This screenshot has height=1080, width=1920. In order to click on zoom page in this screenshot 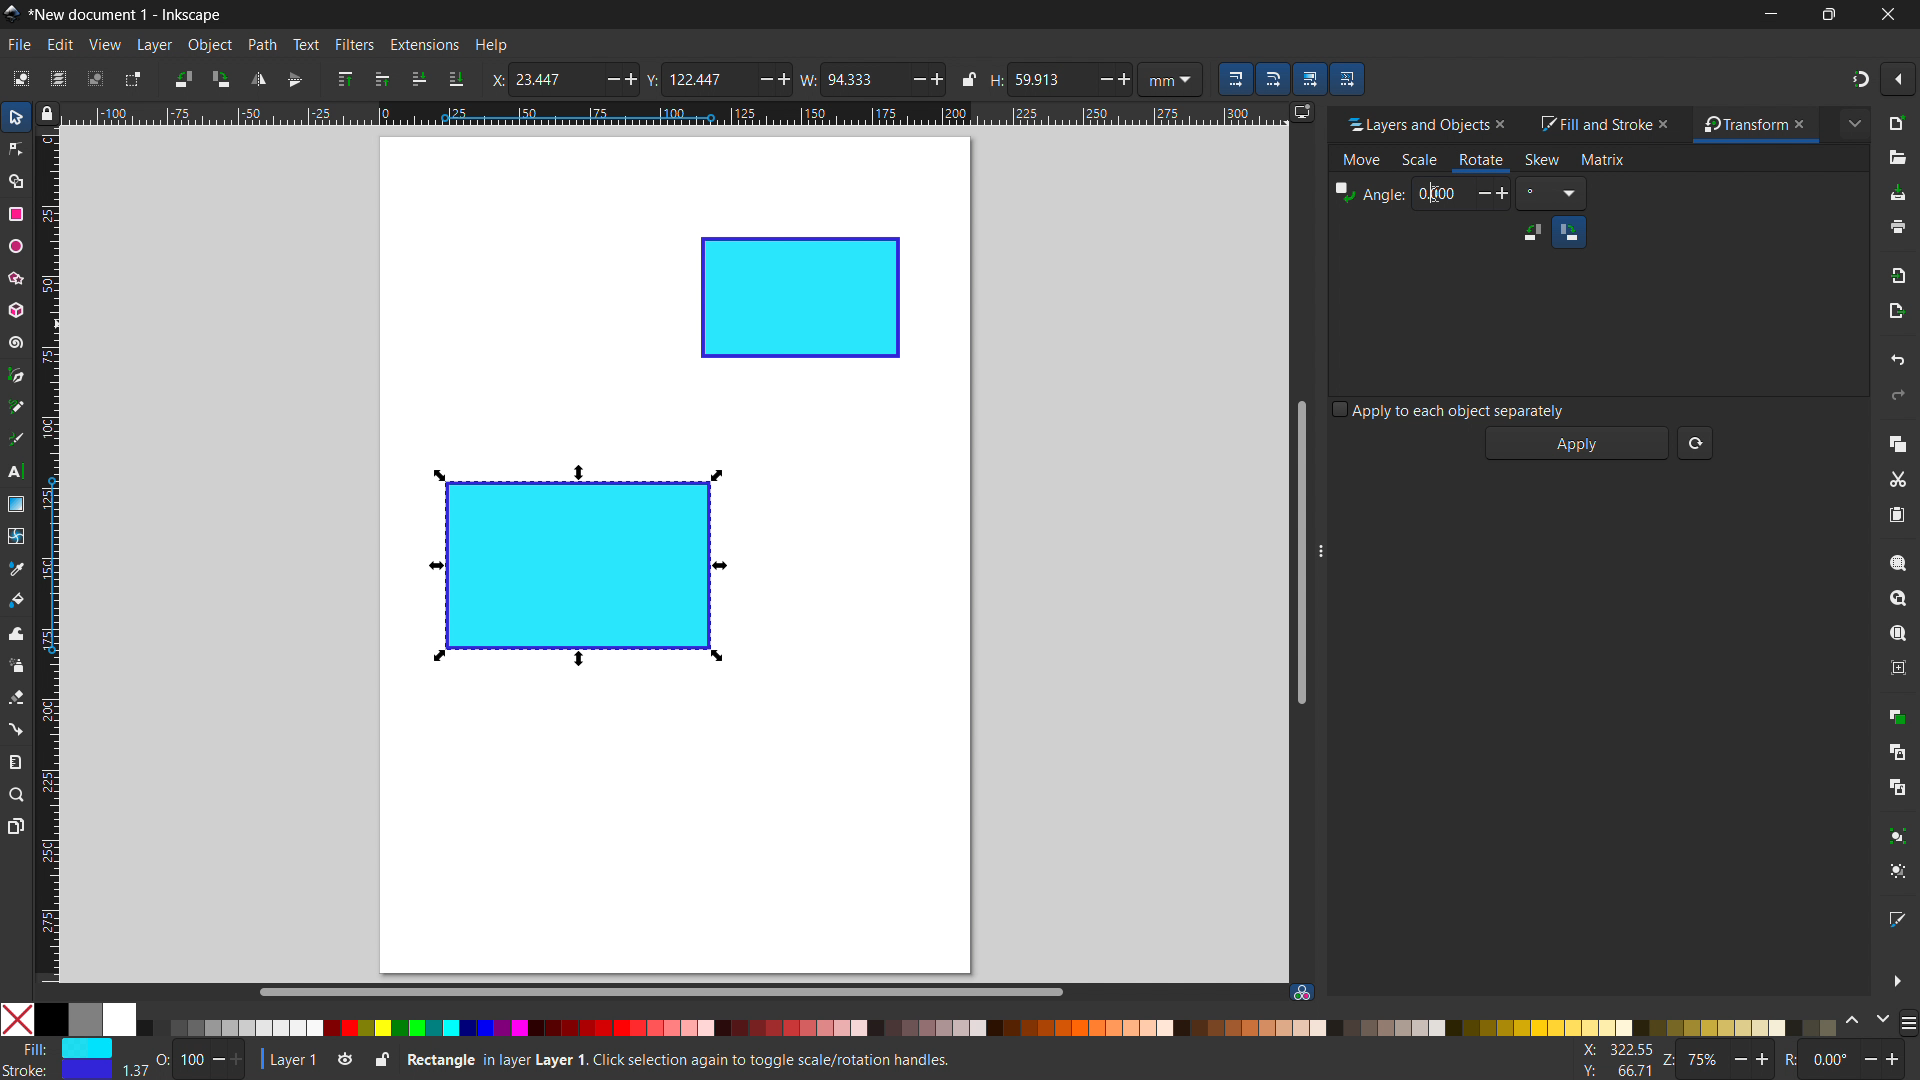, I will do `click(1898, 634)`.